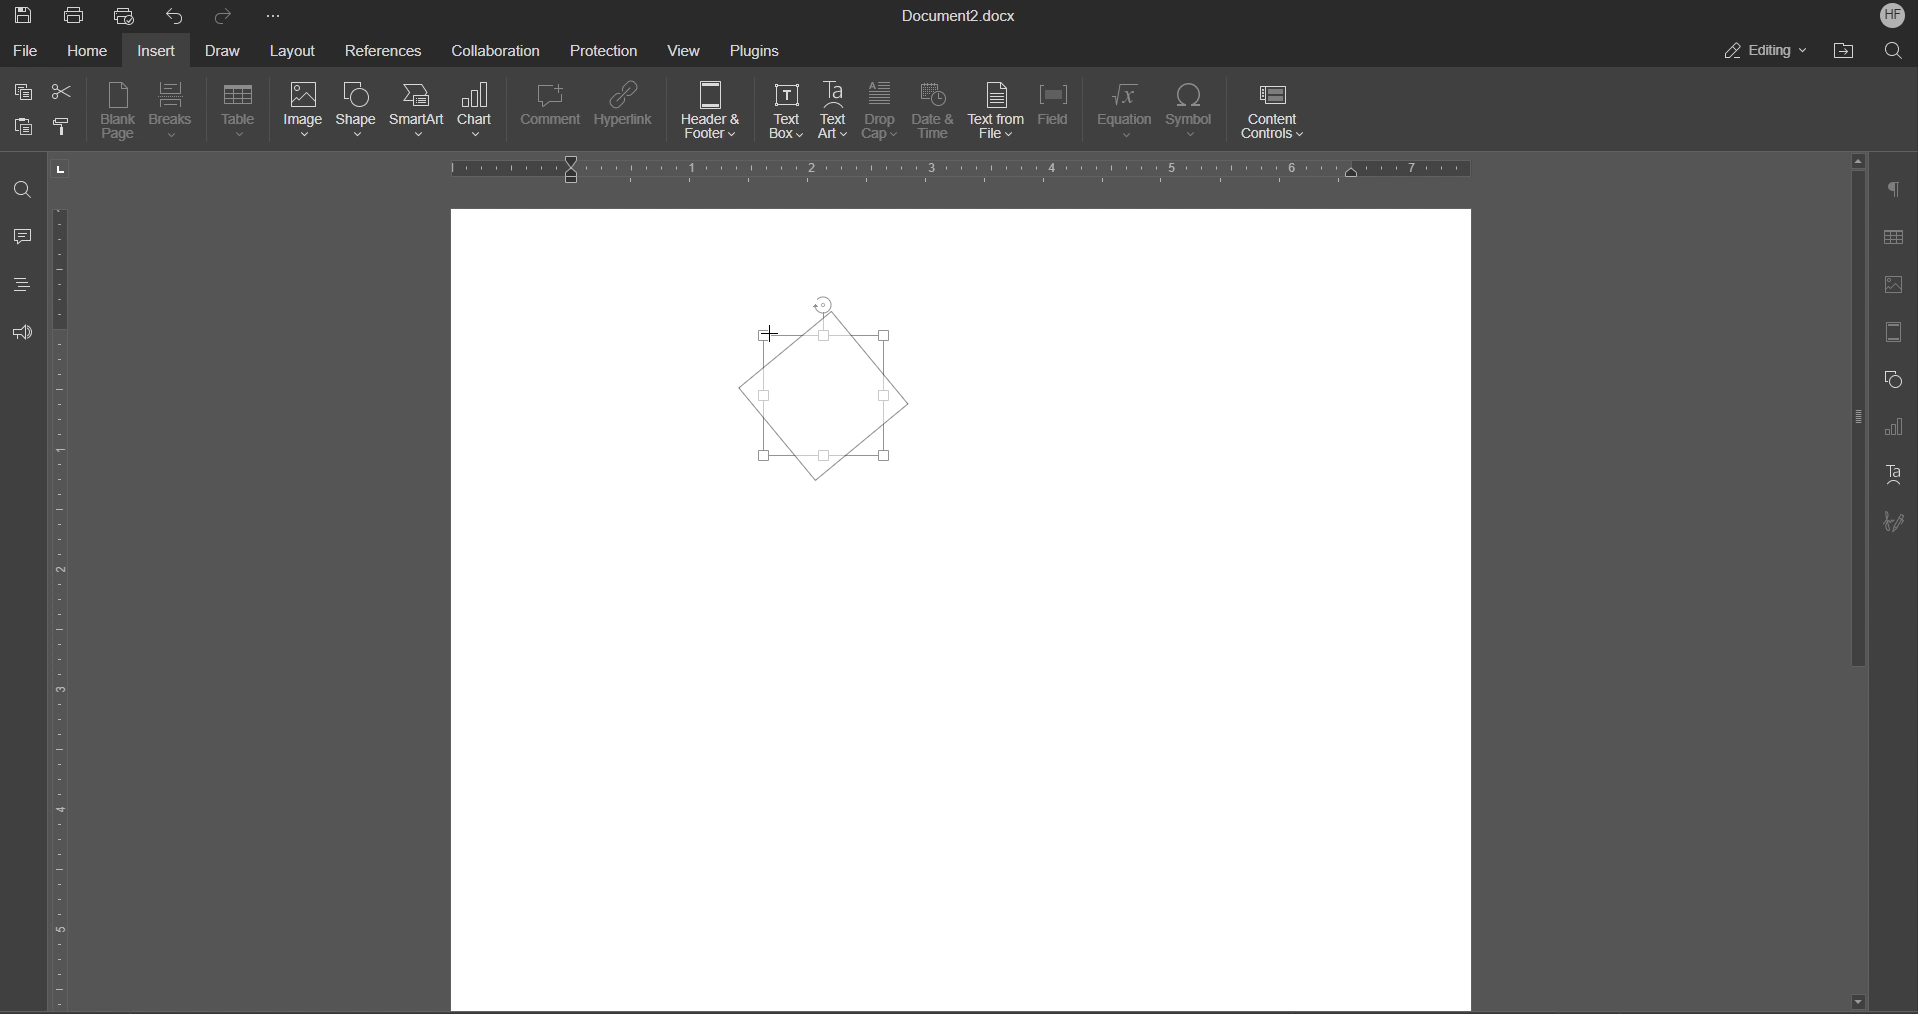 This screenshot has height=1014, width=1918. I want to click on Header & Footer, so click(713, 113).